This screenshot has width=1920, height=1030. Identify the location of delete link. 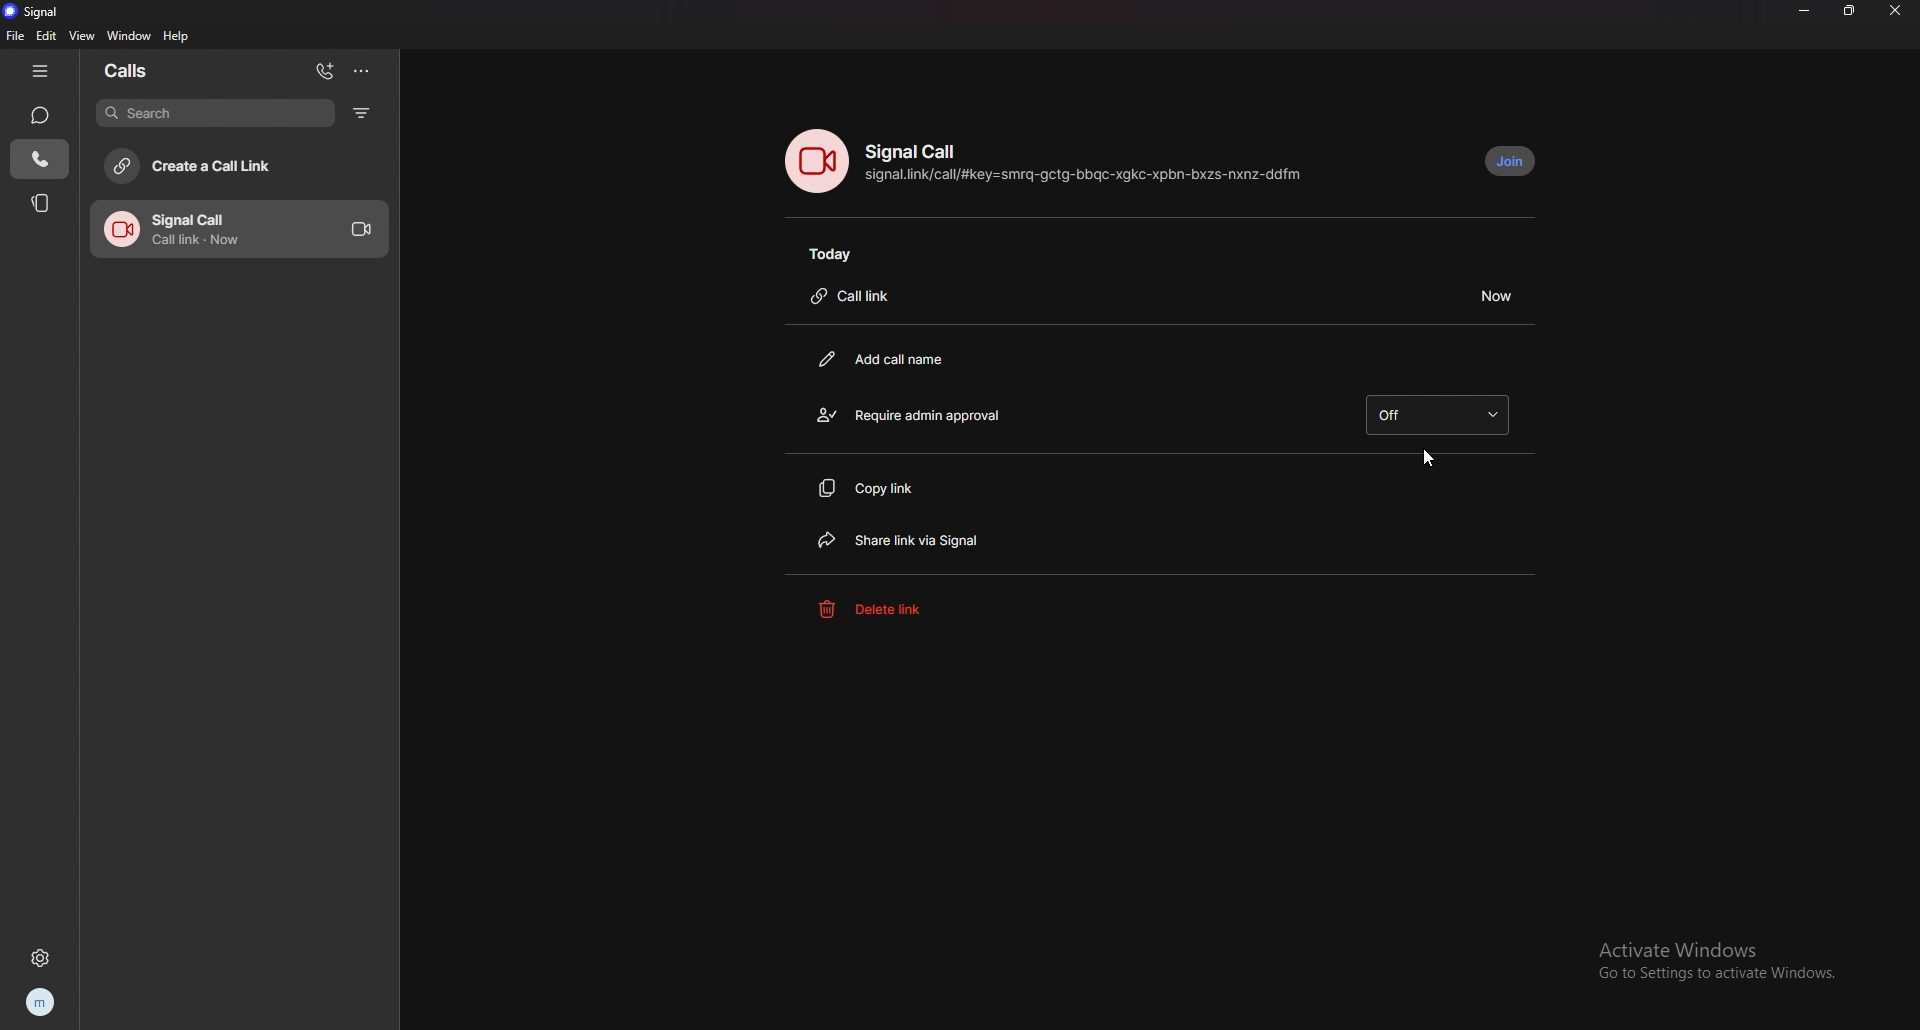
(901, 608).